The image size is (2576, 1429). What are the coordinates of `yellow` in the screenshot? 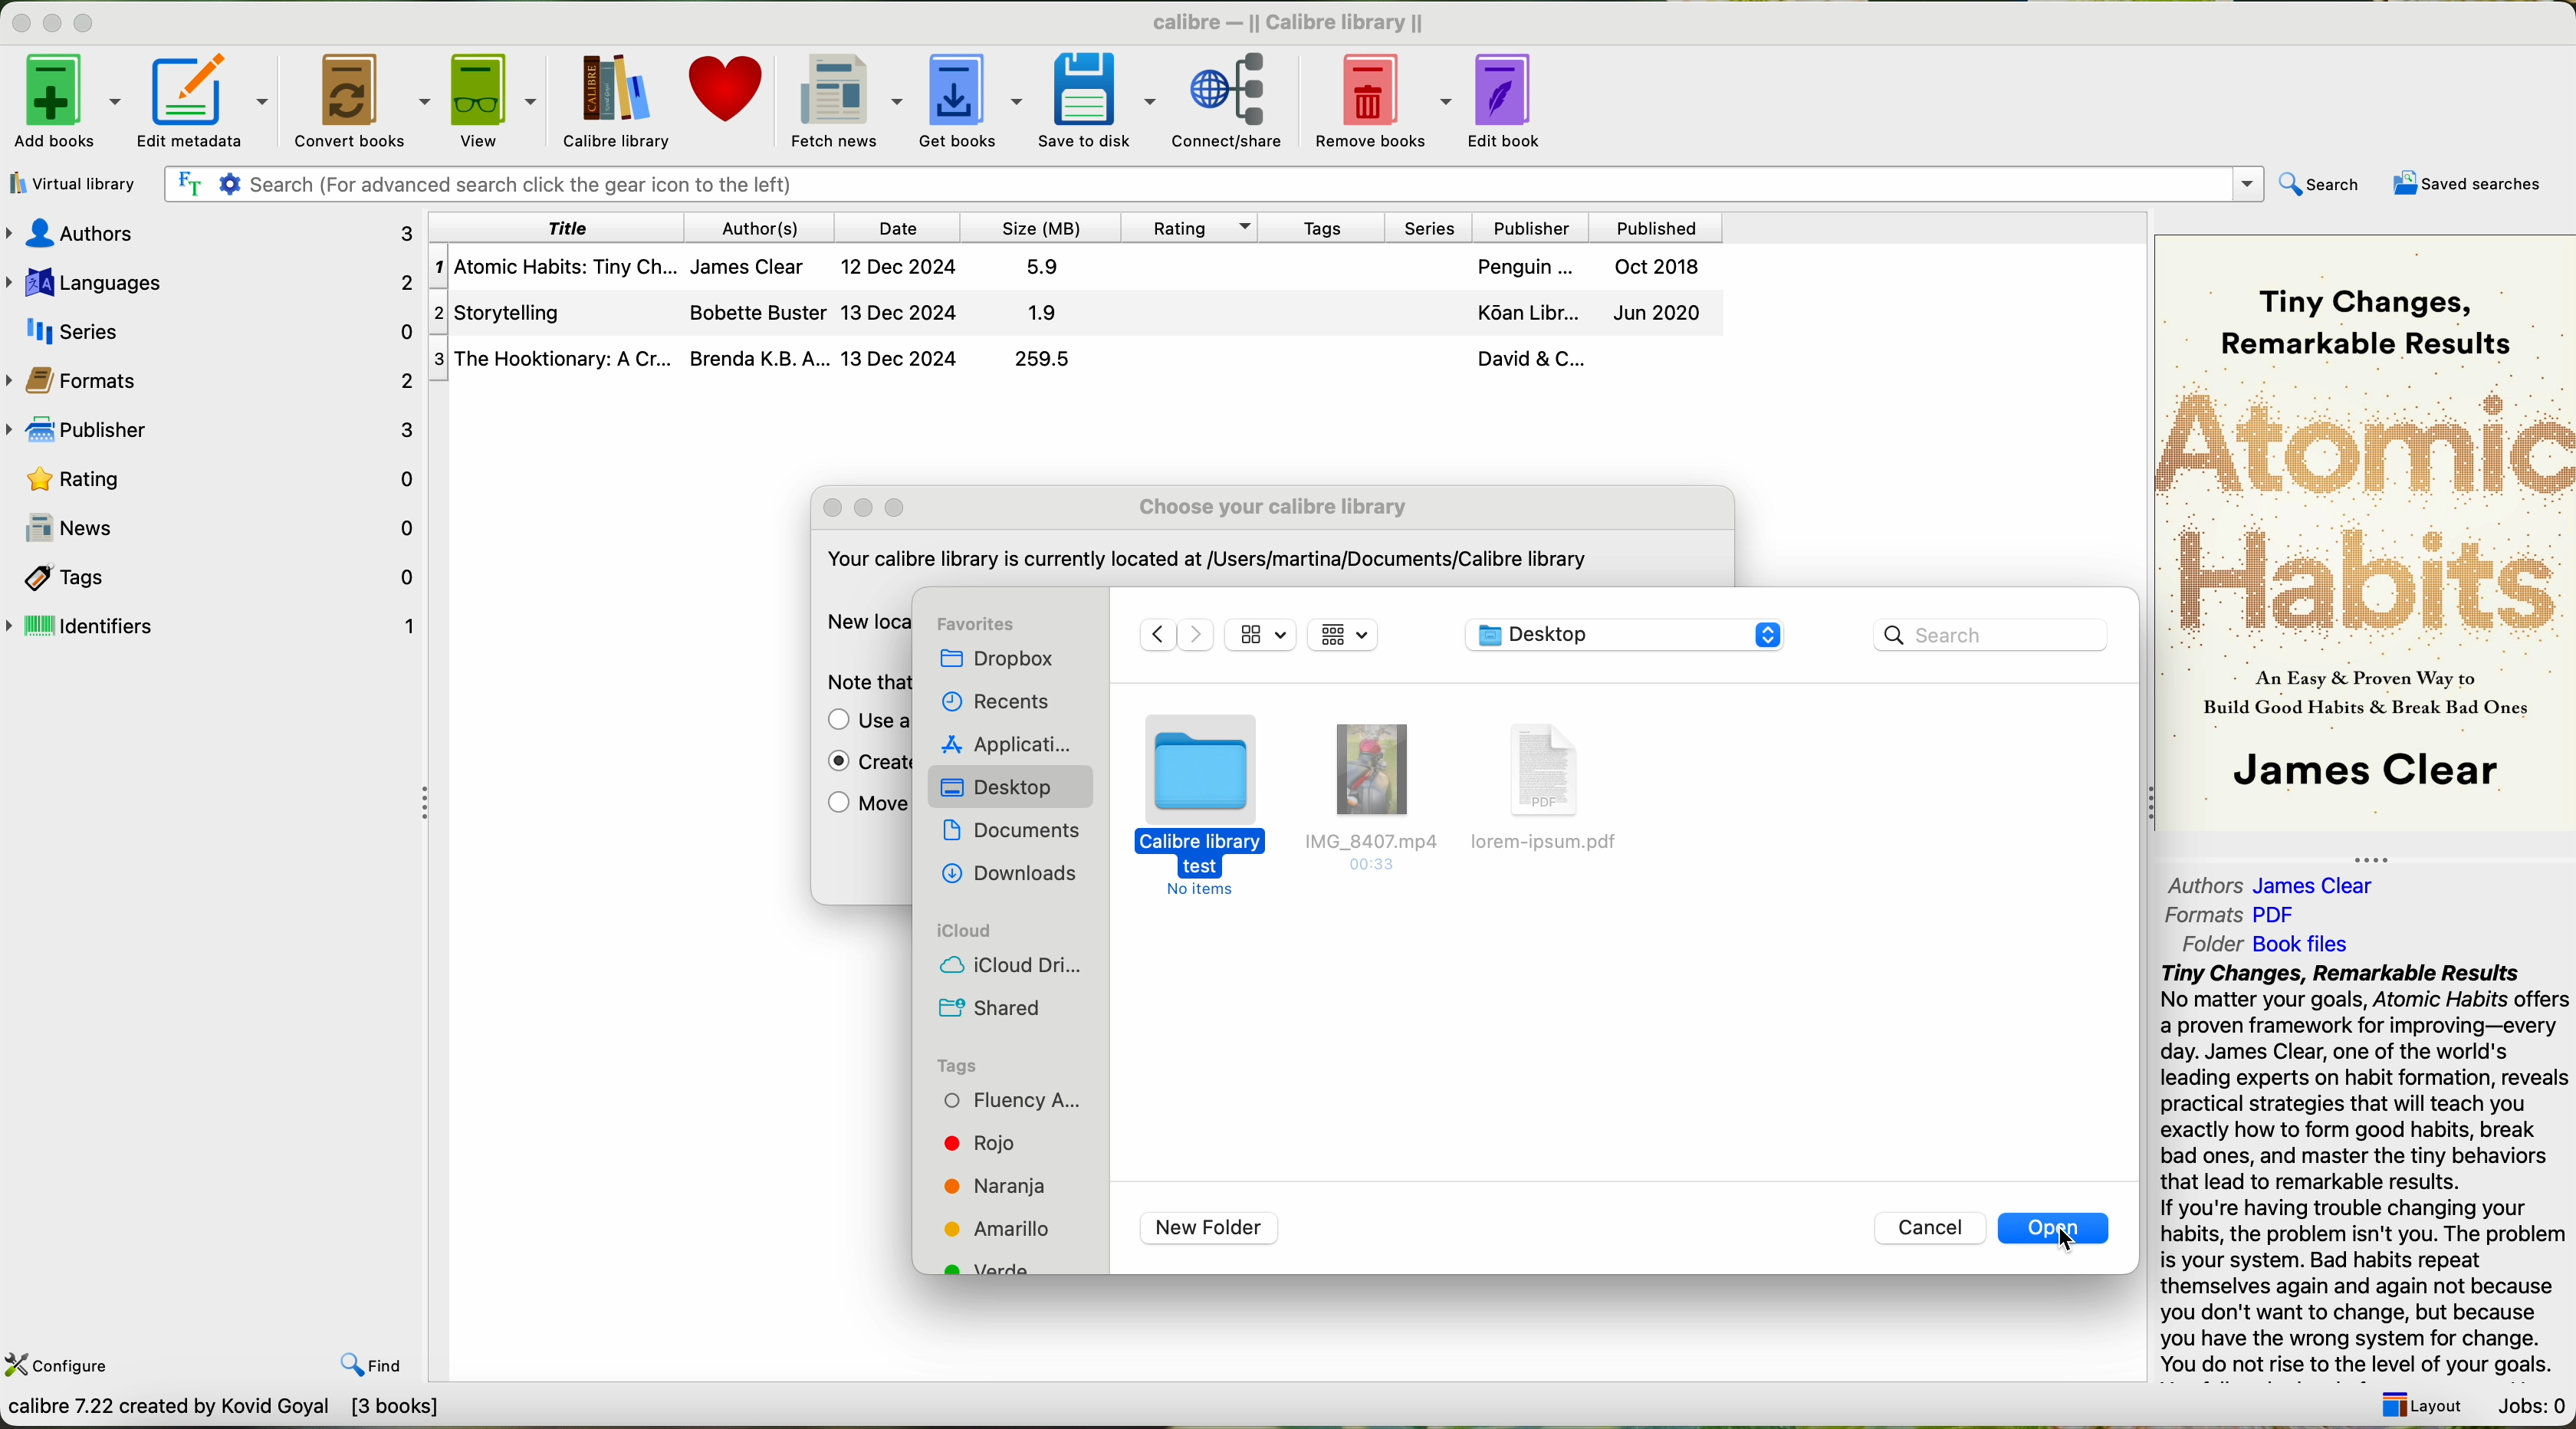 It's located at (1000, 1227).